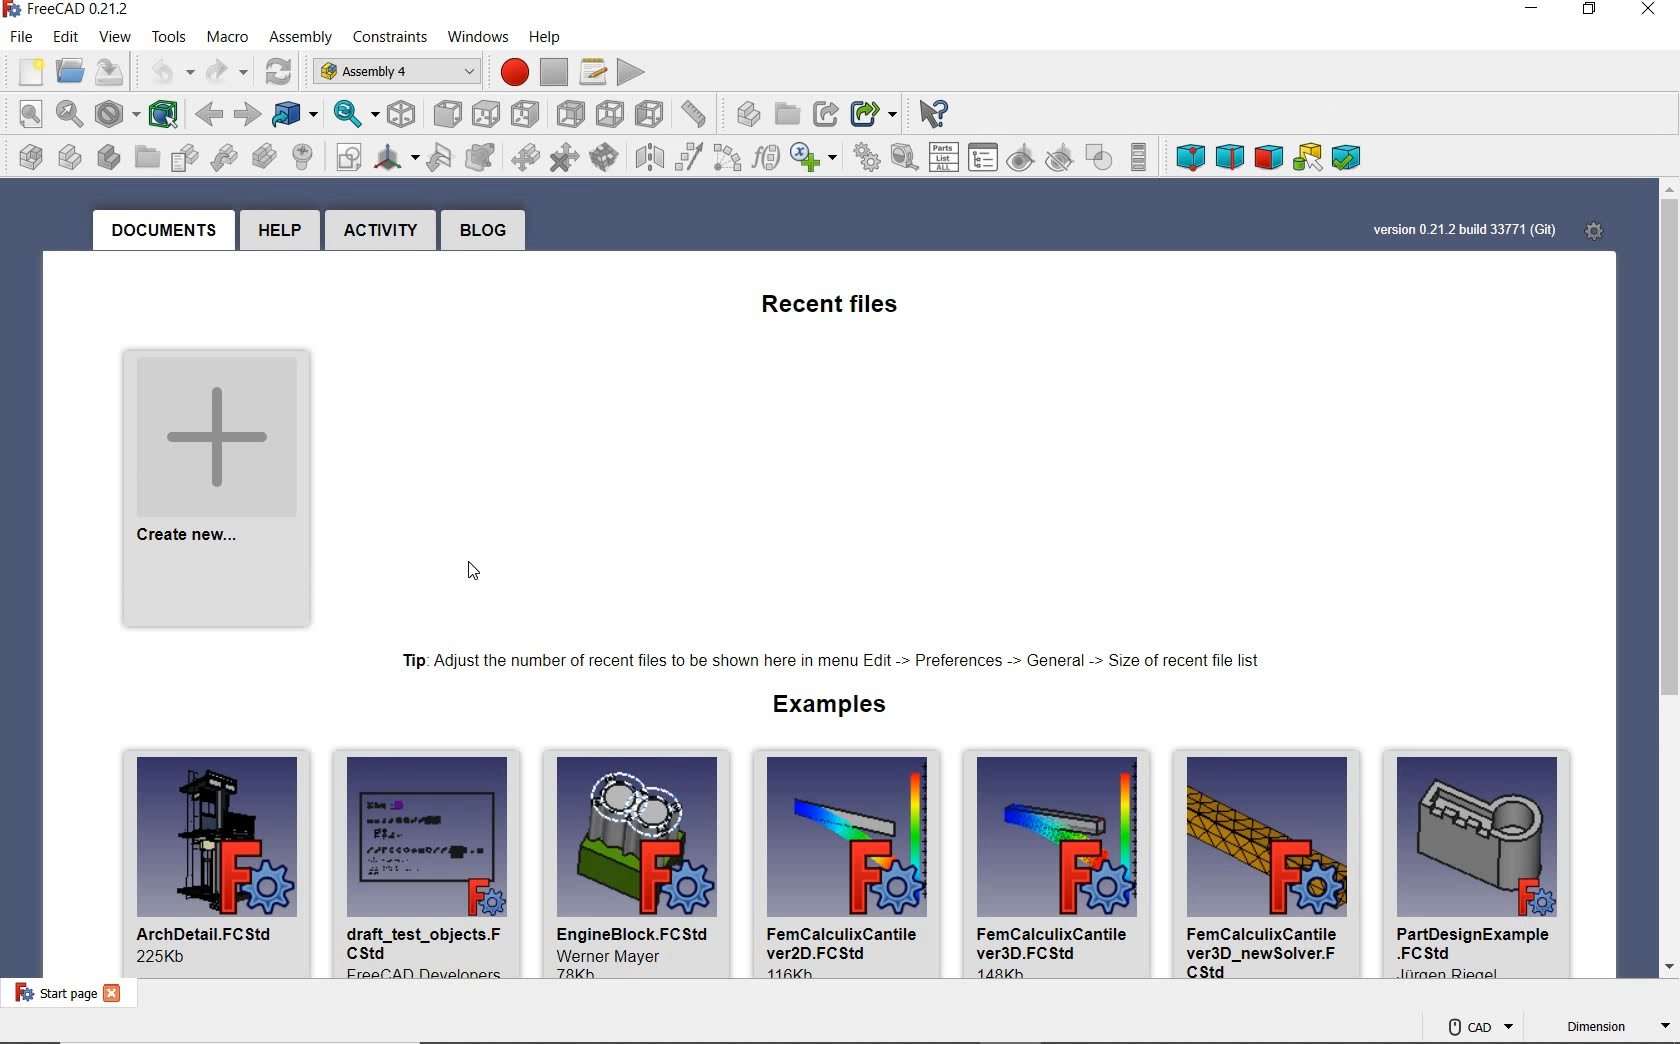  What do you see at coordinates (1060, 862) in the screenshot?
I see `FemCalculixCantile` at bounding box center [1060, 862].